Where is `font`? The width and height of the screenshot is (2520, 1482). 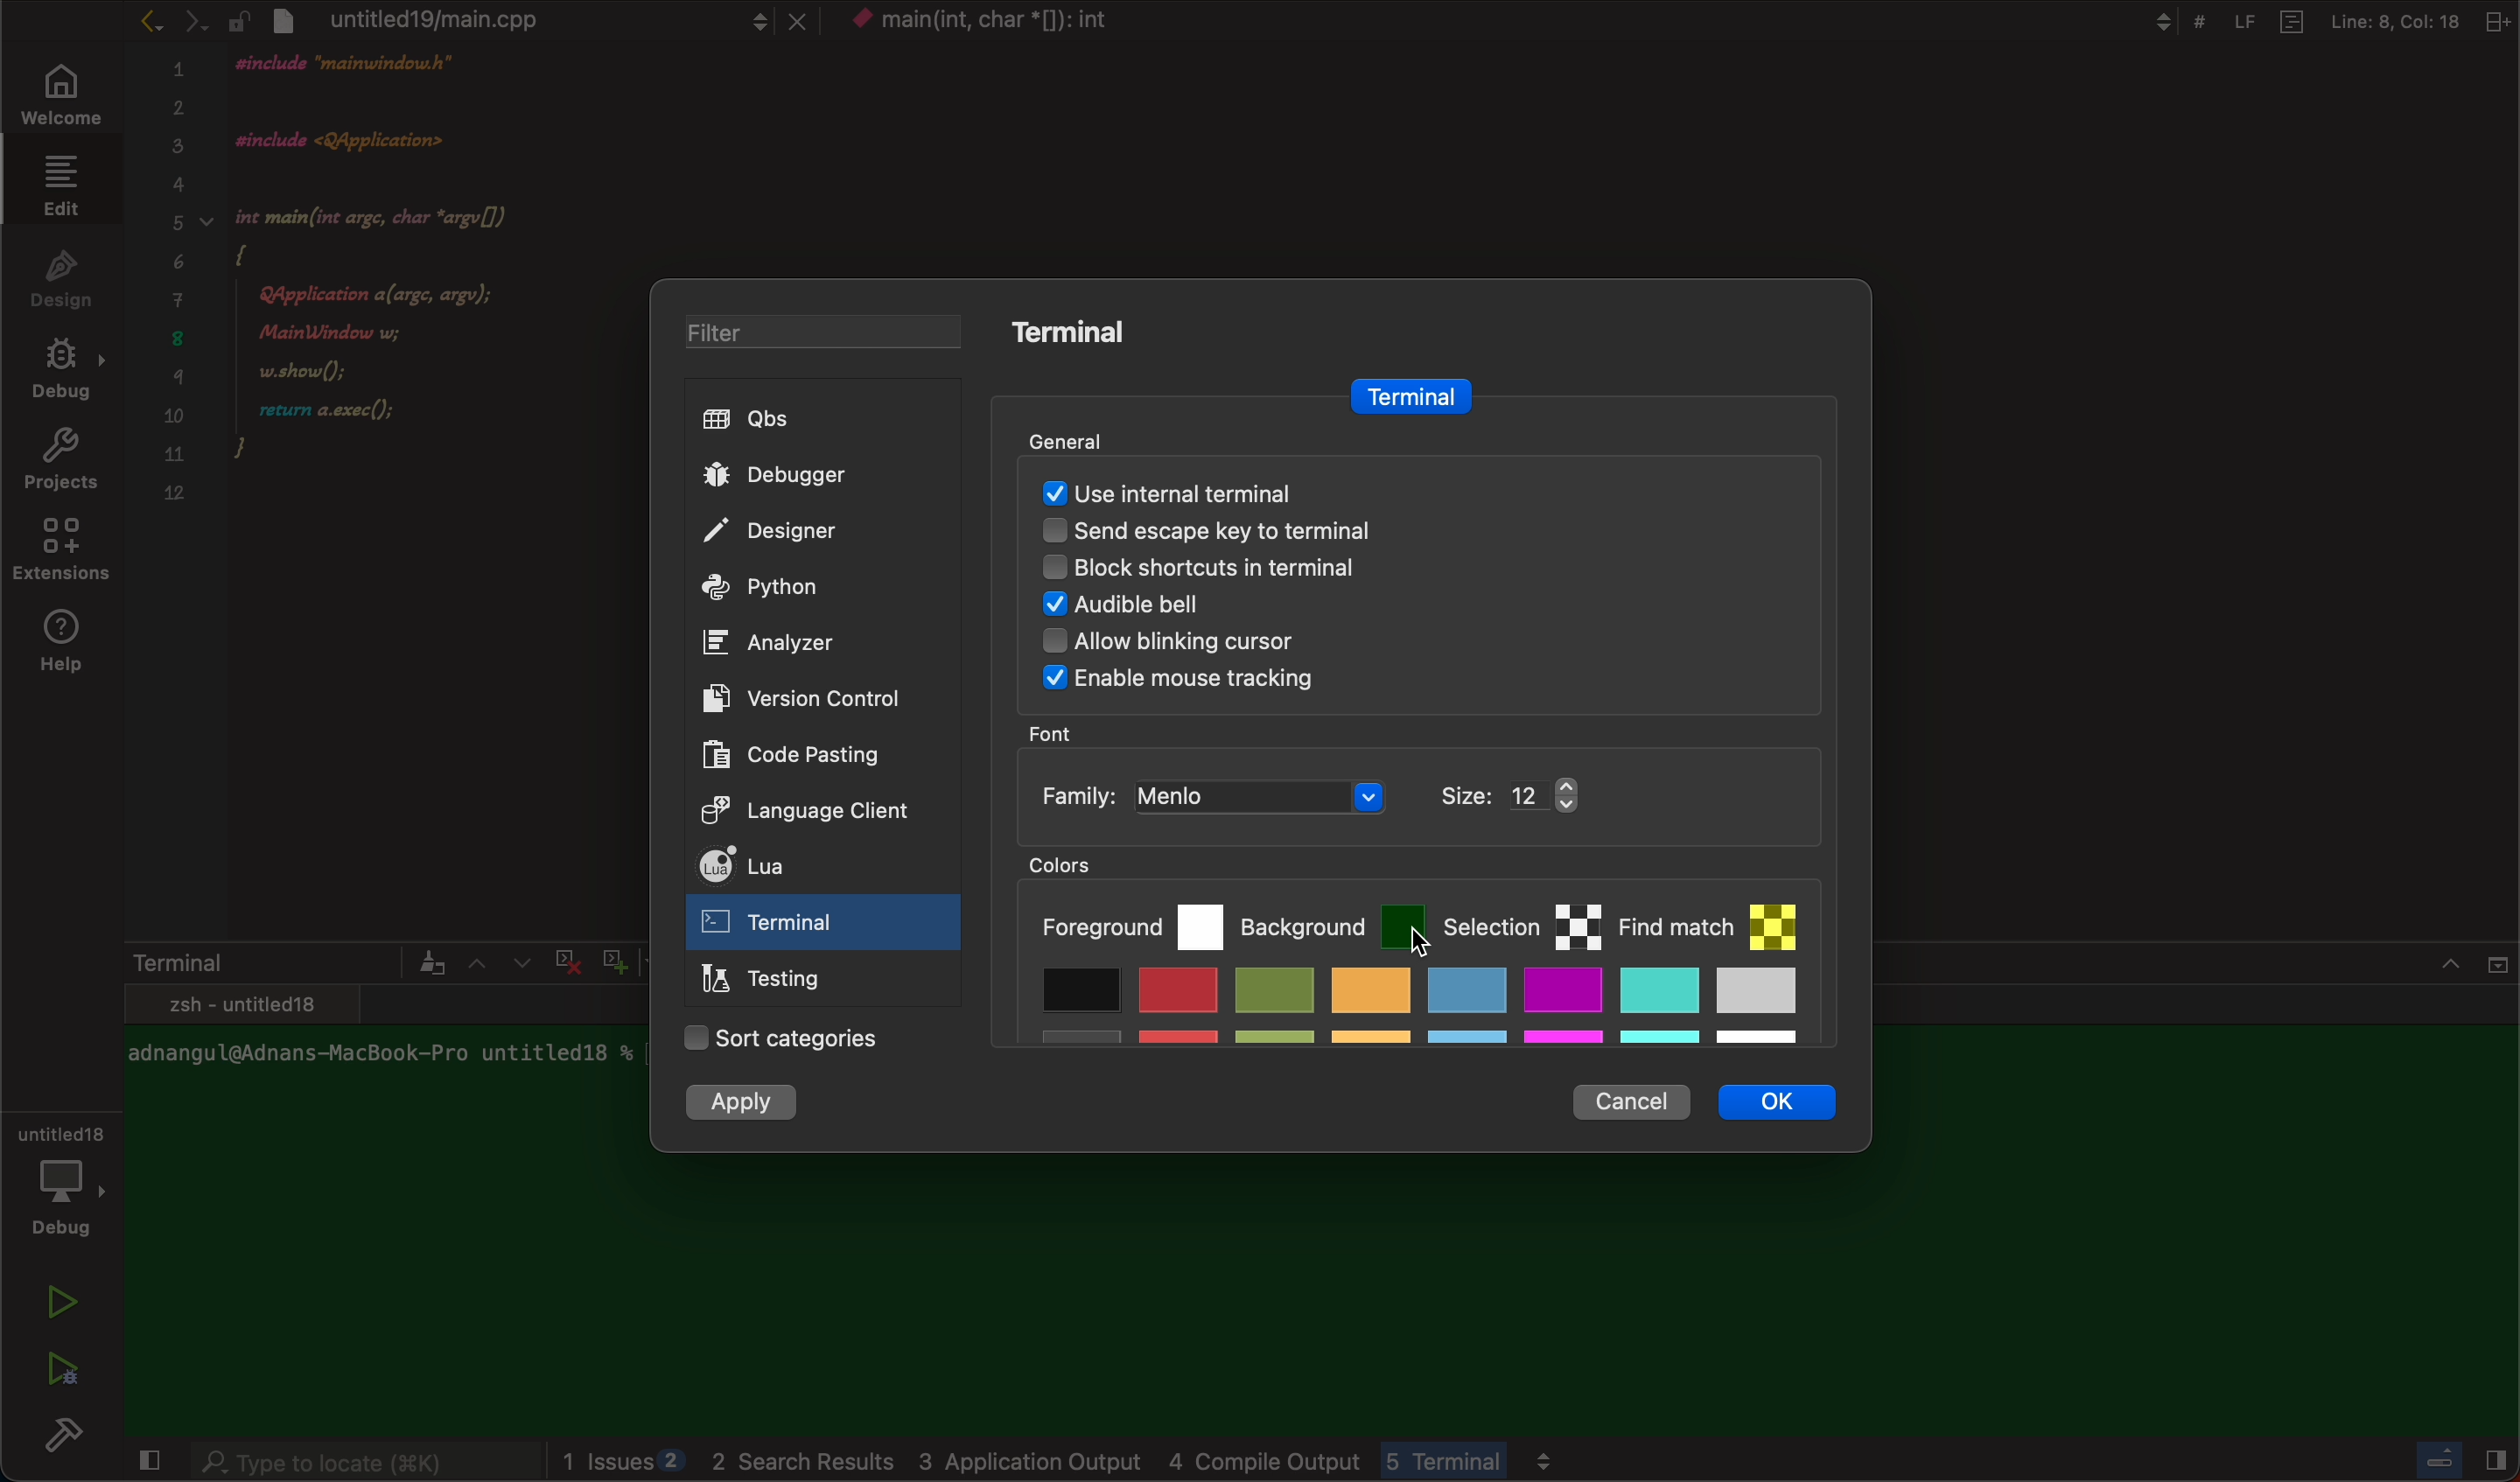 font is located at coordinates (1057, 733).